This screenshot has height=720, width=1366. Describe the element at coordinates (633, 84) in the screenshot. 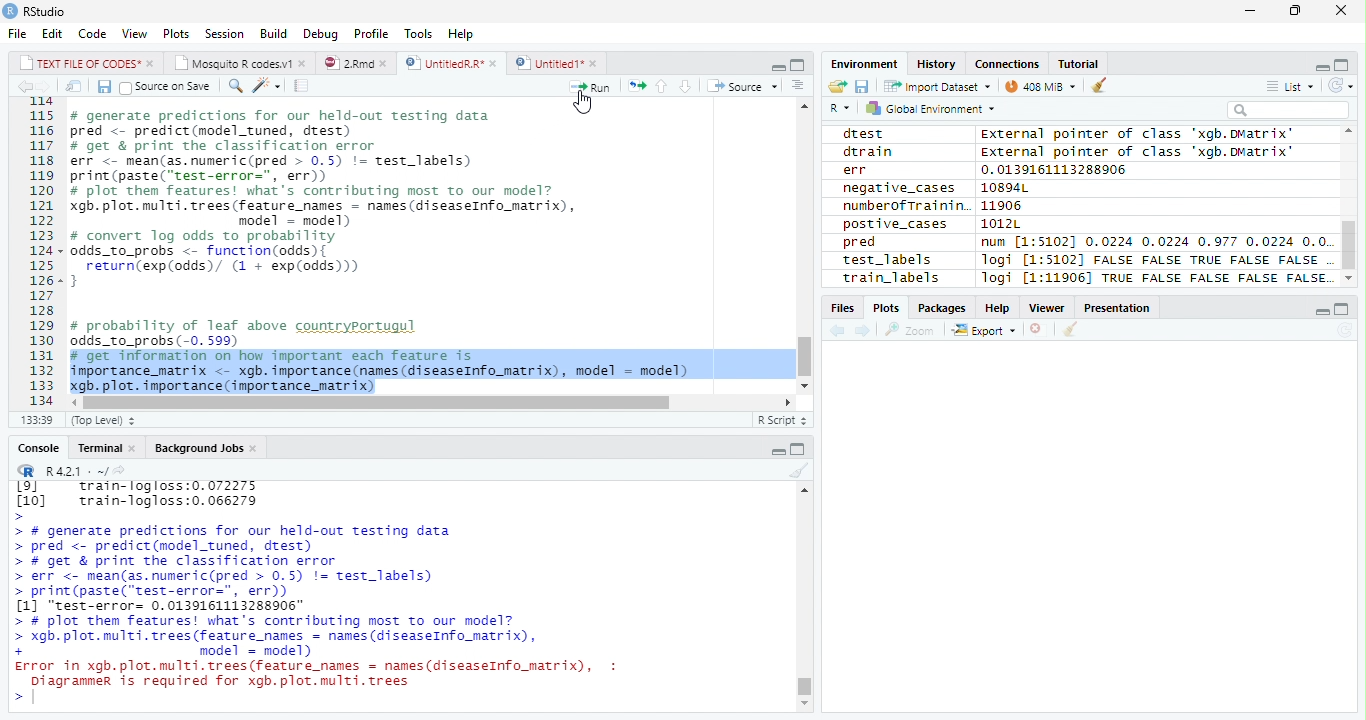

I see `Re-run` at that location.